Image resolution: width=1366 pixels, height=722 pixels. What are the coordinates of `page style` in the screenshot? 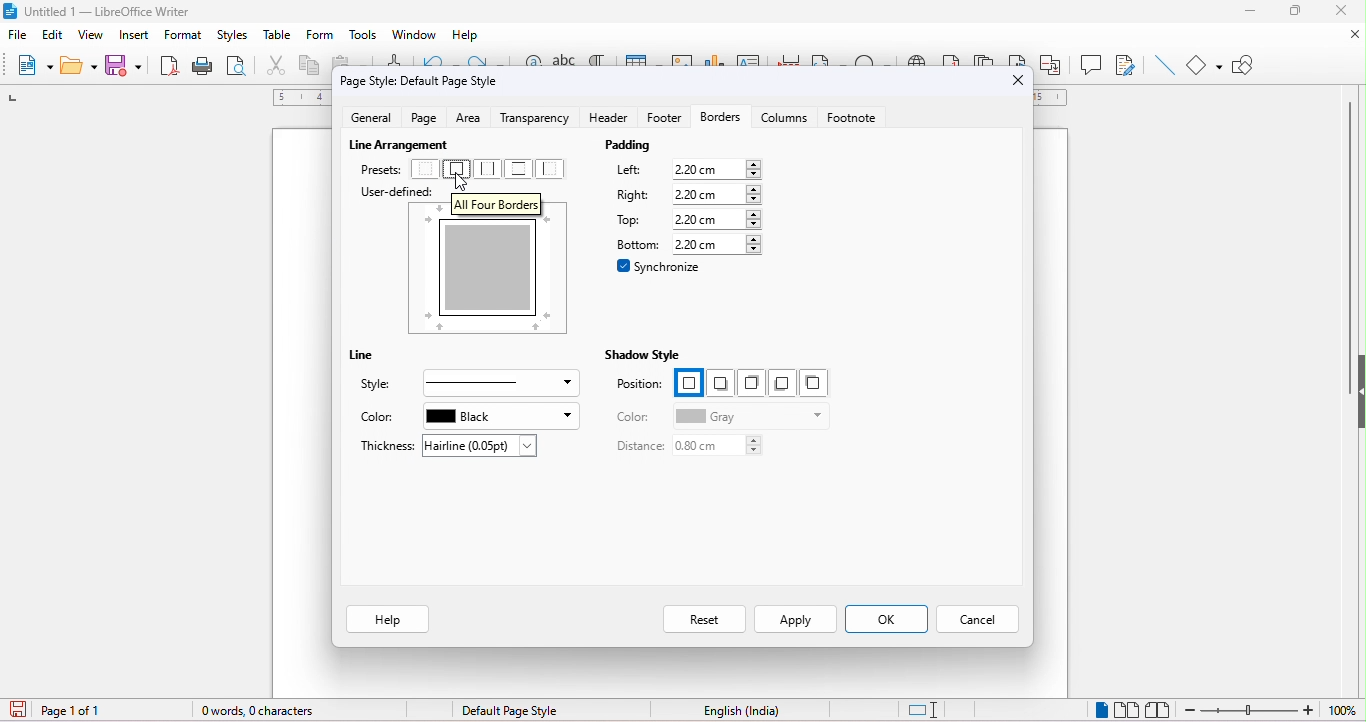 It's located at (421, 81).